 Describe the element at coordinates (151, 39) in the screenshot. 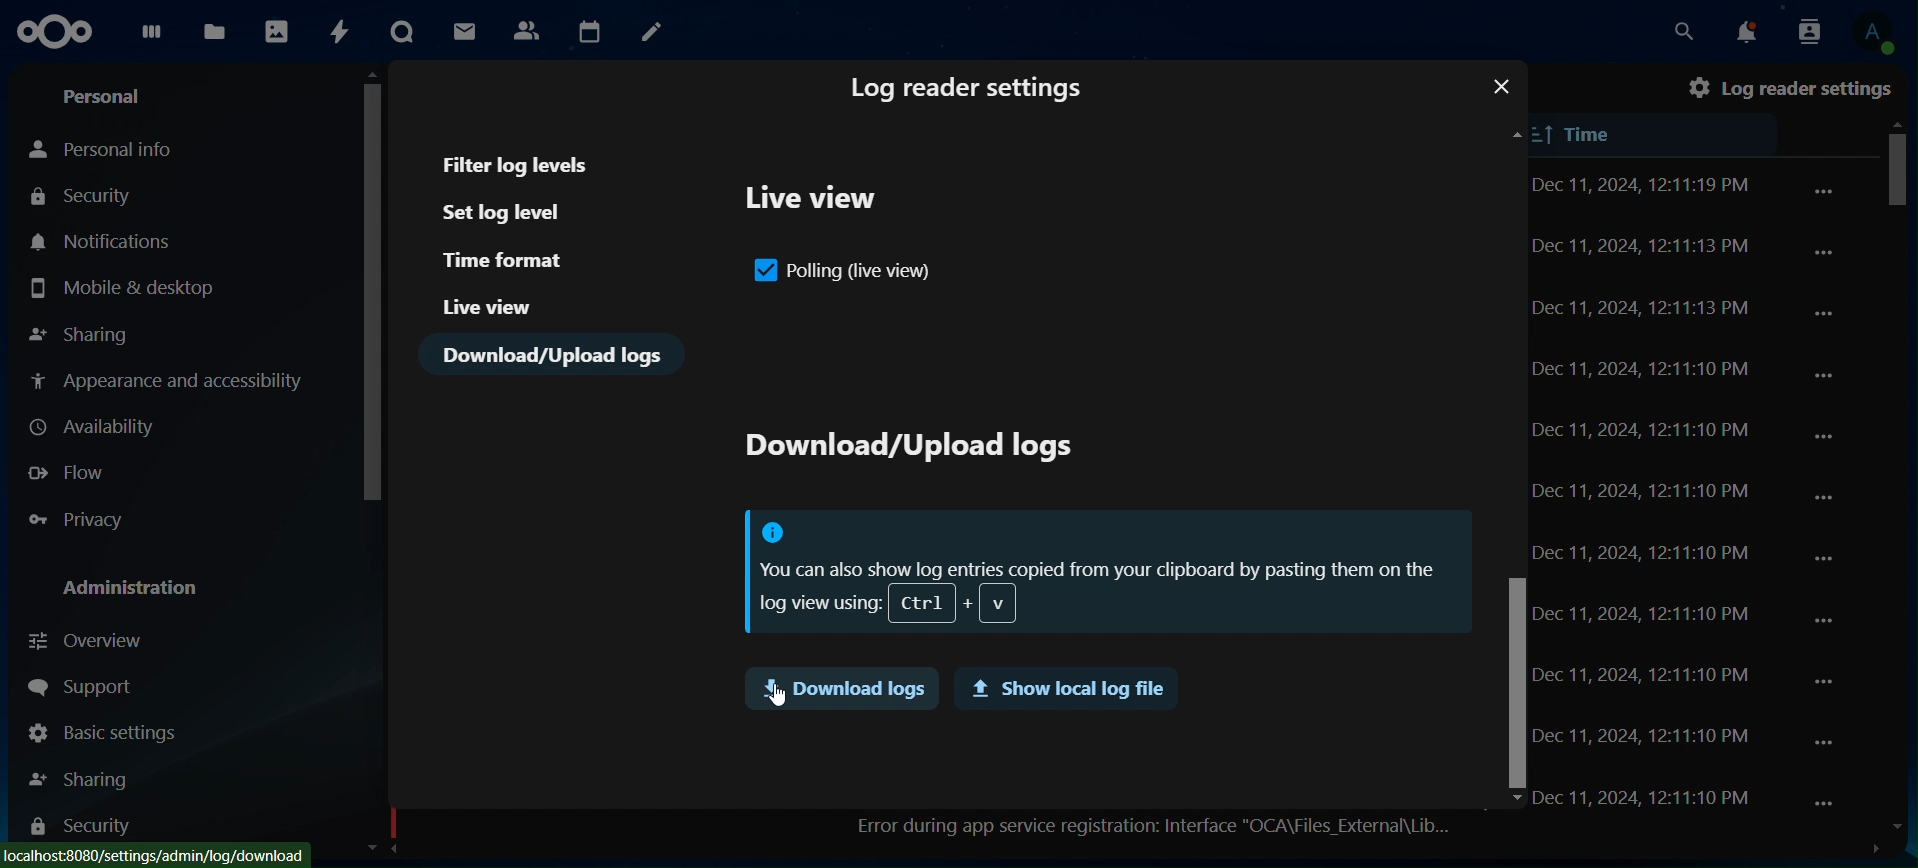

I see `dashboard` at that location.